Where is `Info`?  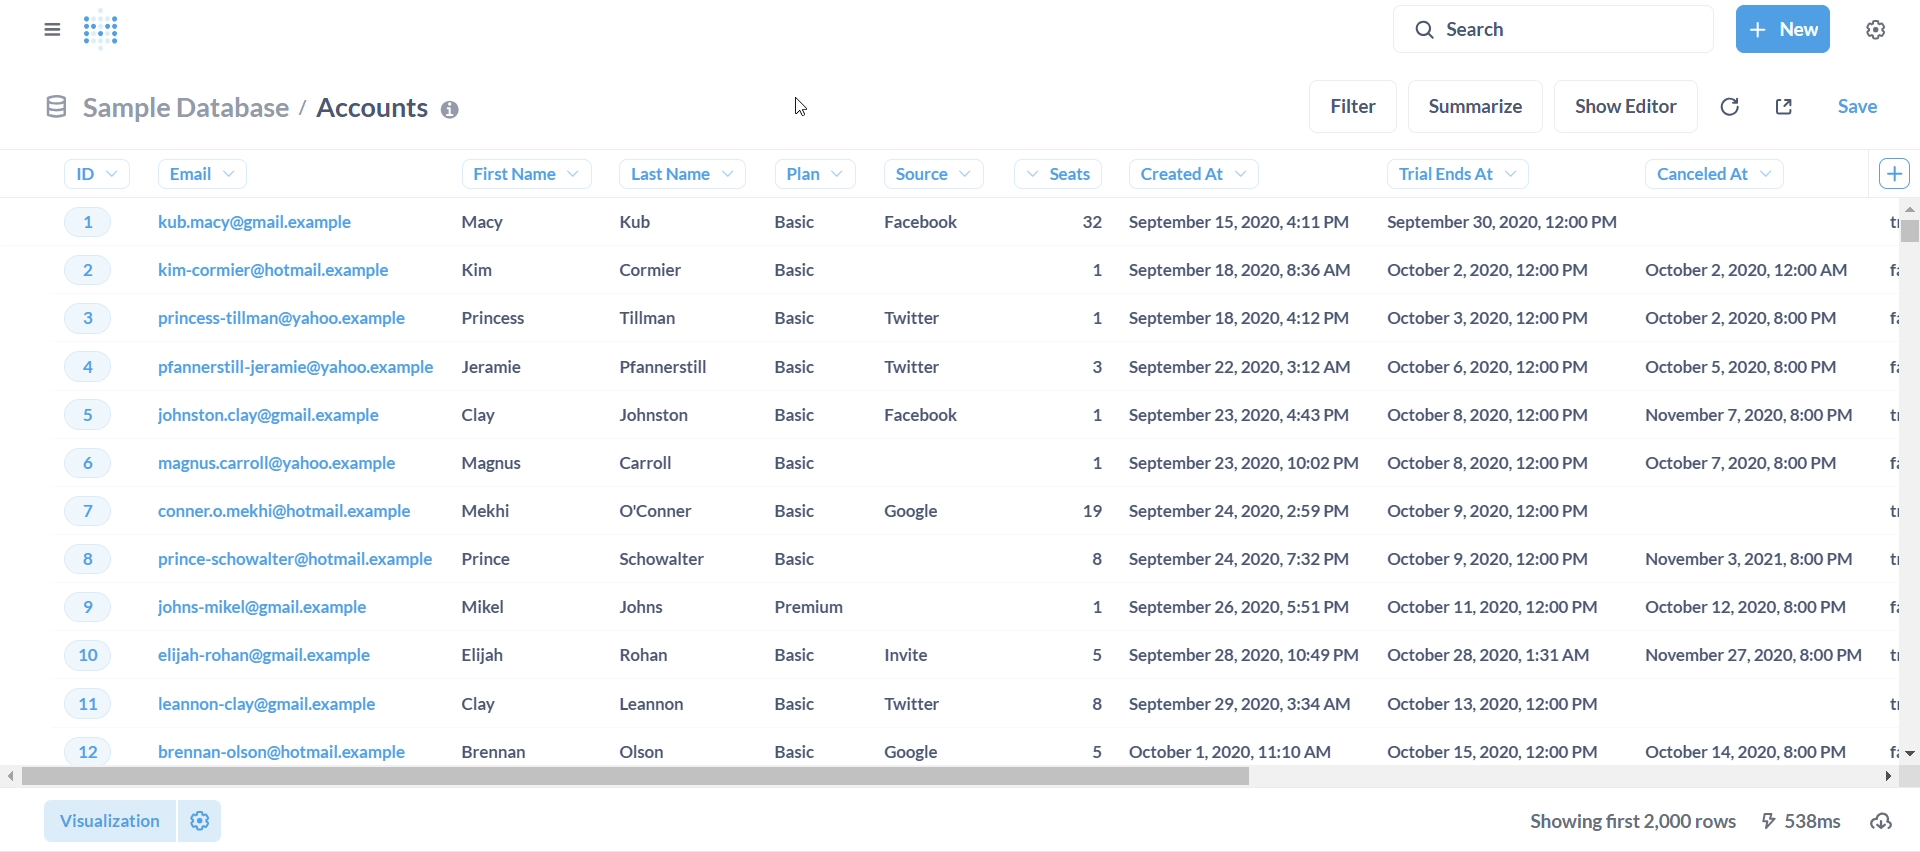 Info is located at coordinates (451, 109).